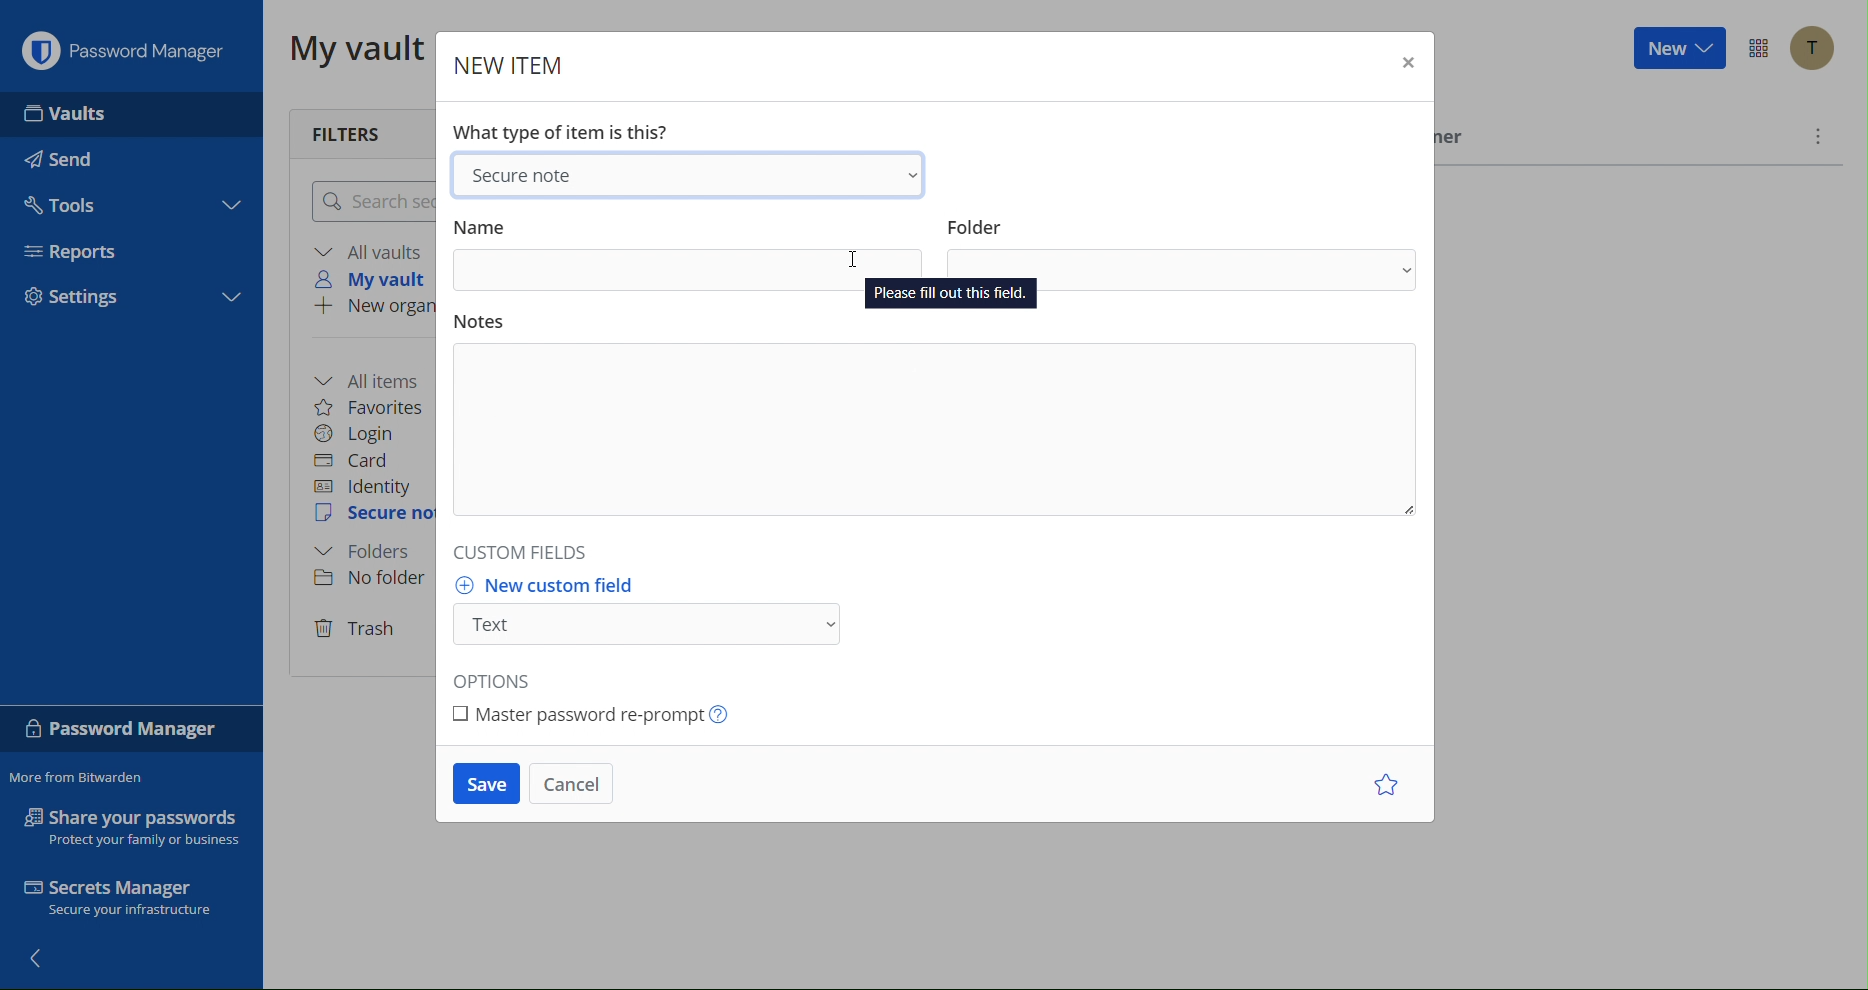  I want to click on All items, so click(375, 378).